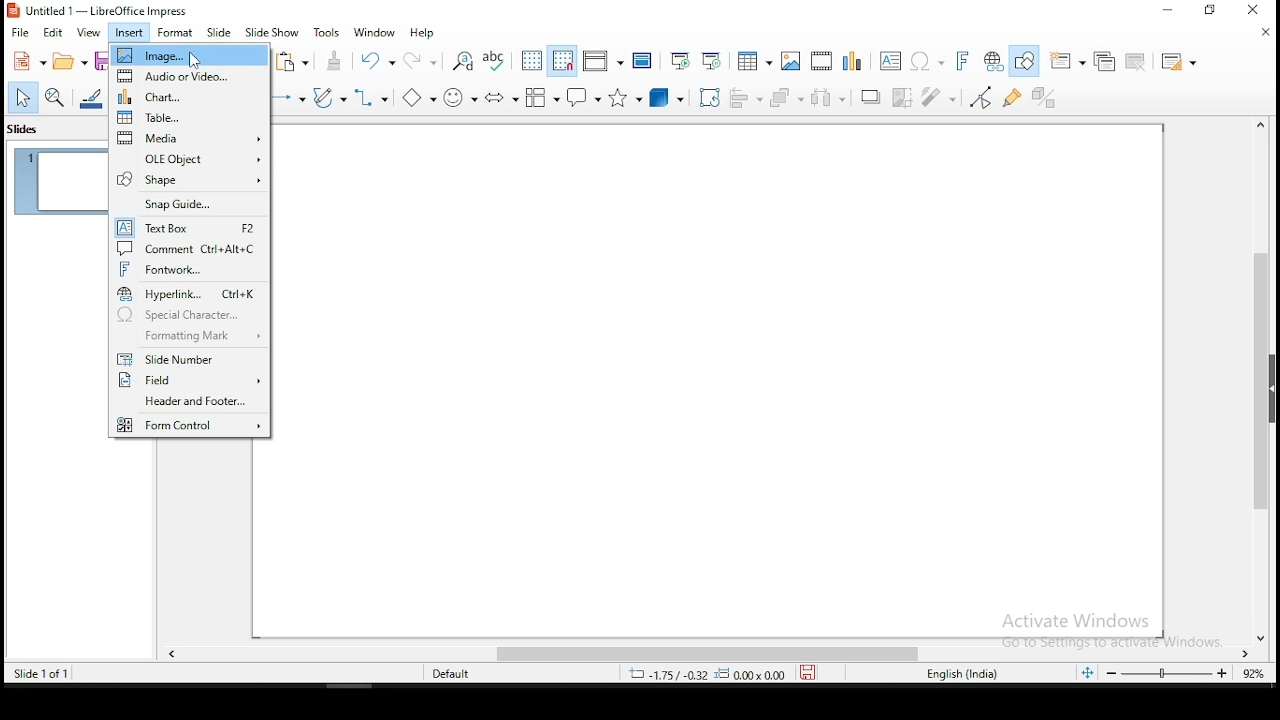 The image size is (1280, 720). What do you see at coordinates (785, 95) in the screenshot?
I see `arrange` at bounding box center [785, 95].